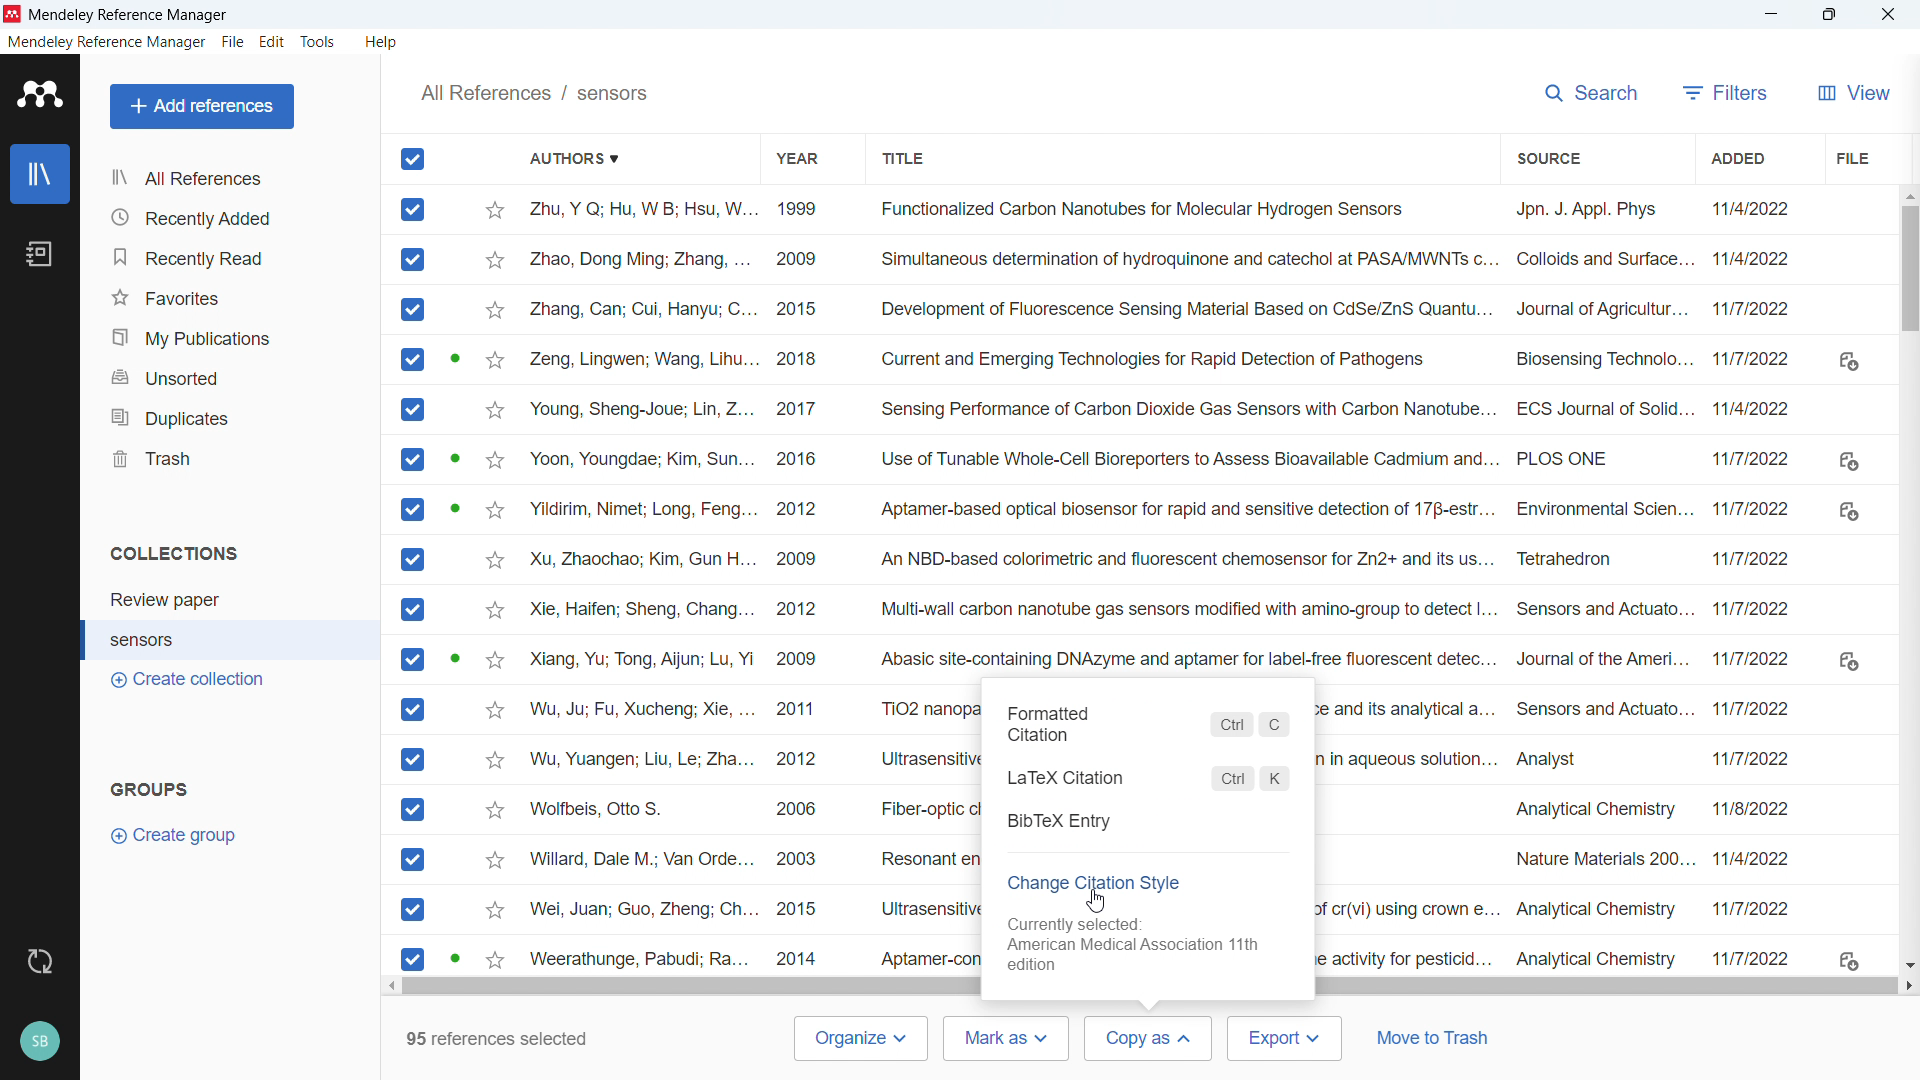 This screenshot has width=1920, height=1080. Describe the element at coordinates (797, 159) in the screenshot. I see `Sort by year of publication ` at that location.